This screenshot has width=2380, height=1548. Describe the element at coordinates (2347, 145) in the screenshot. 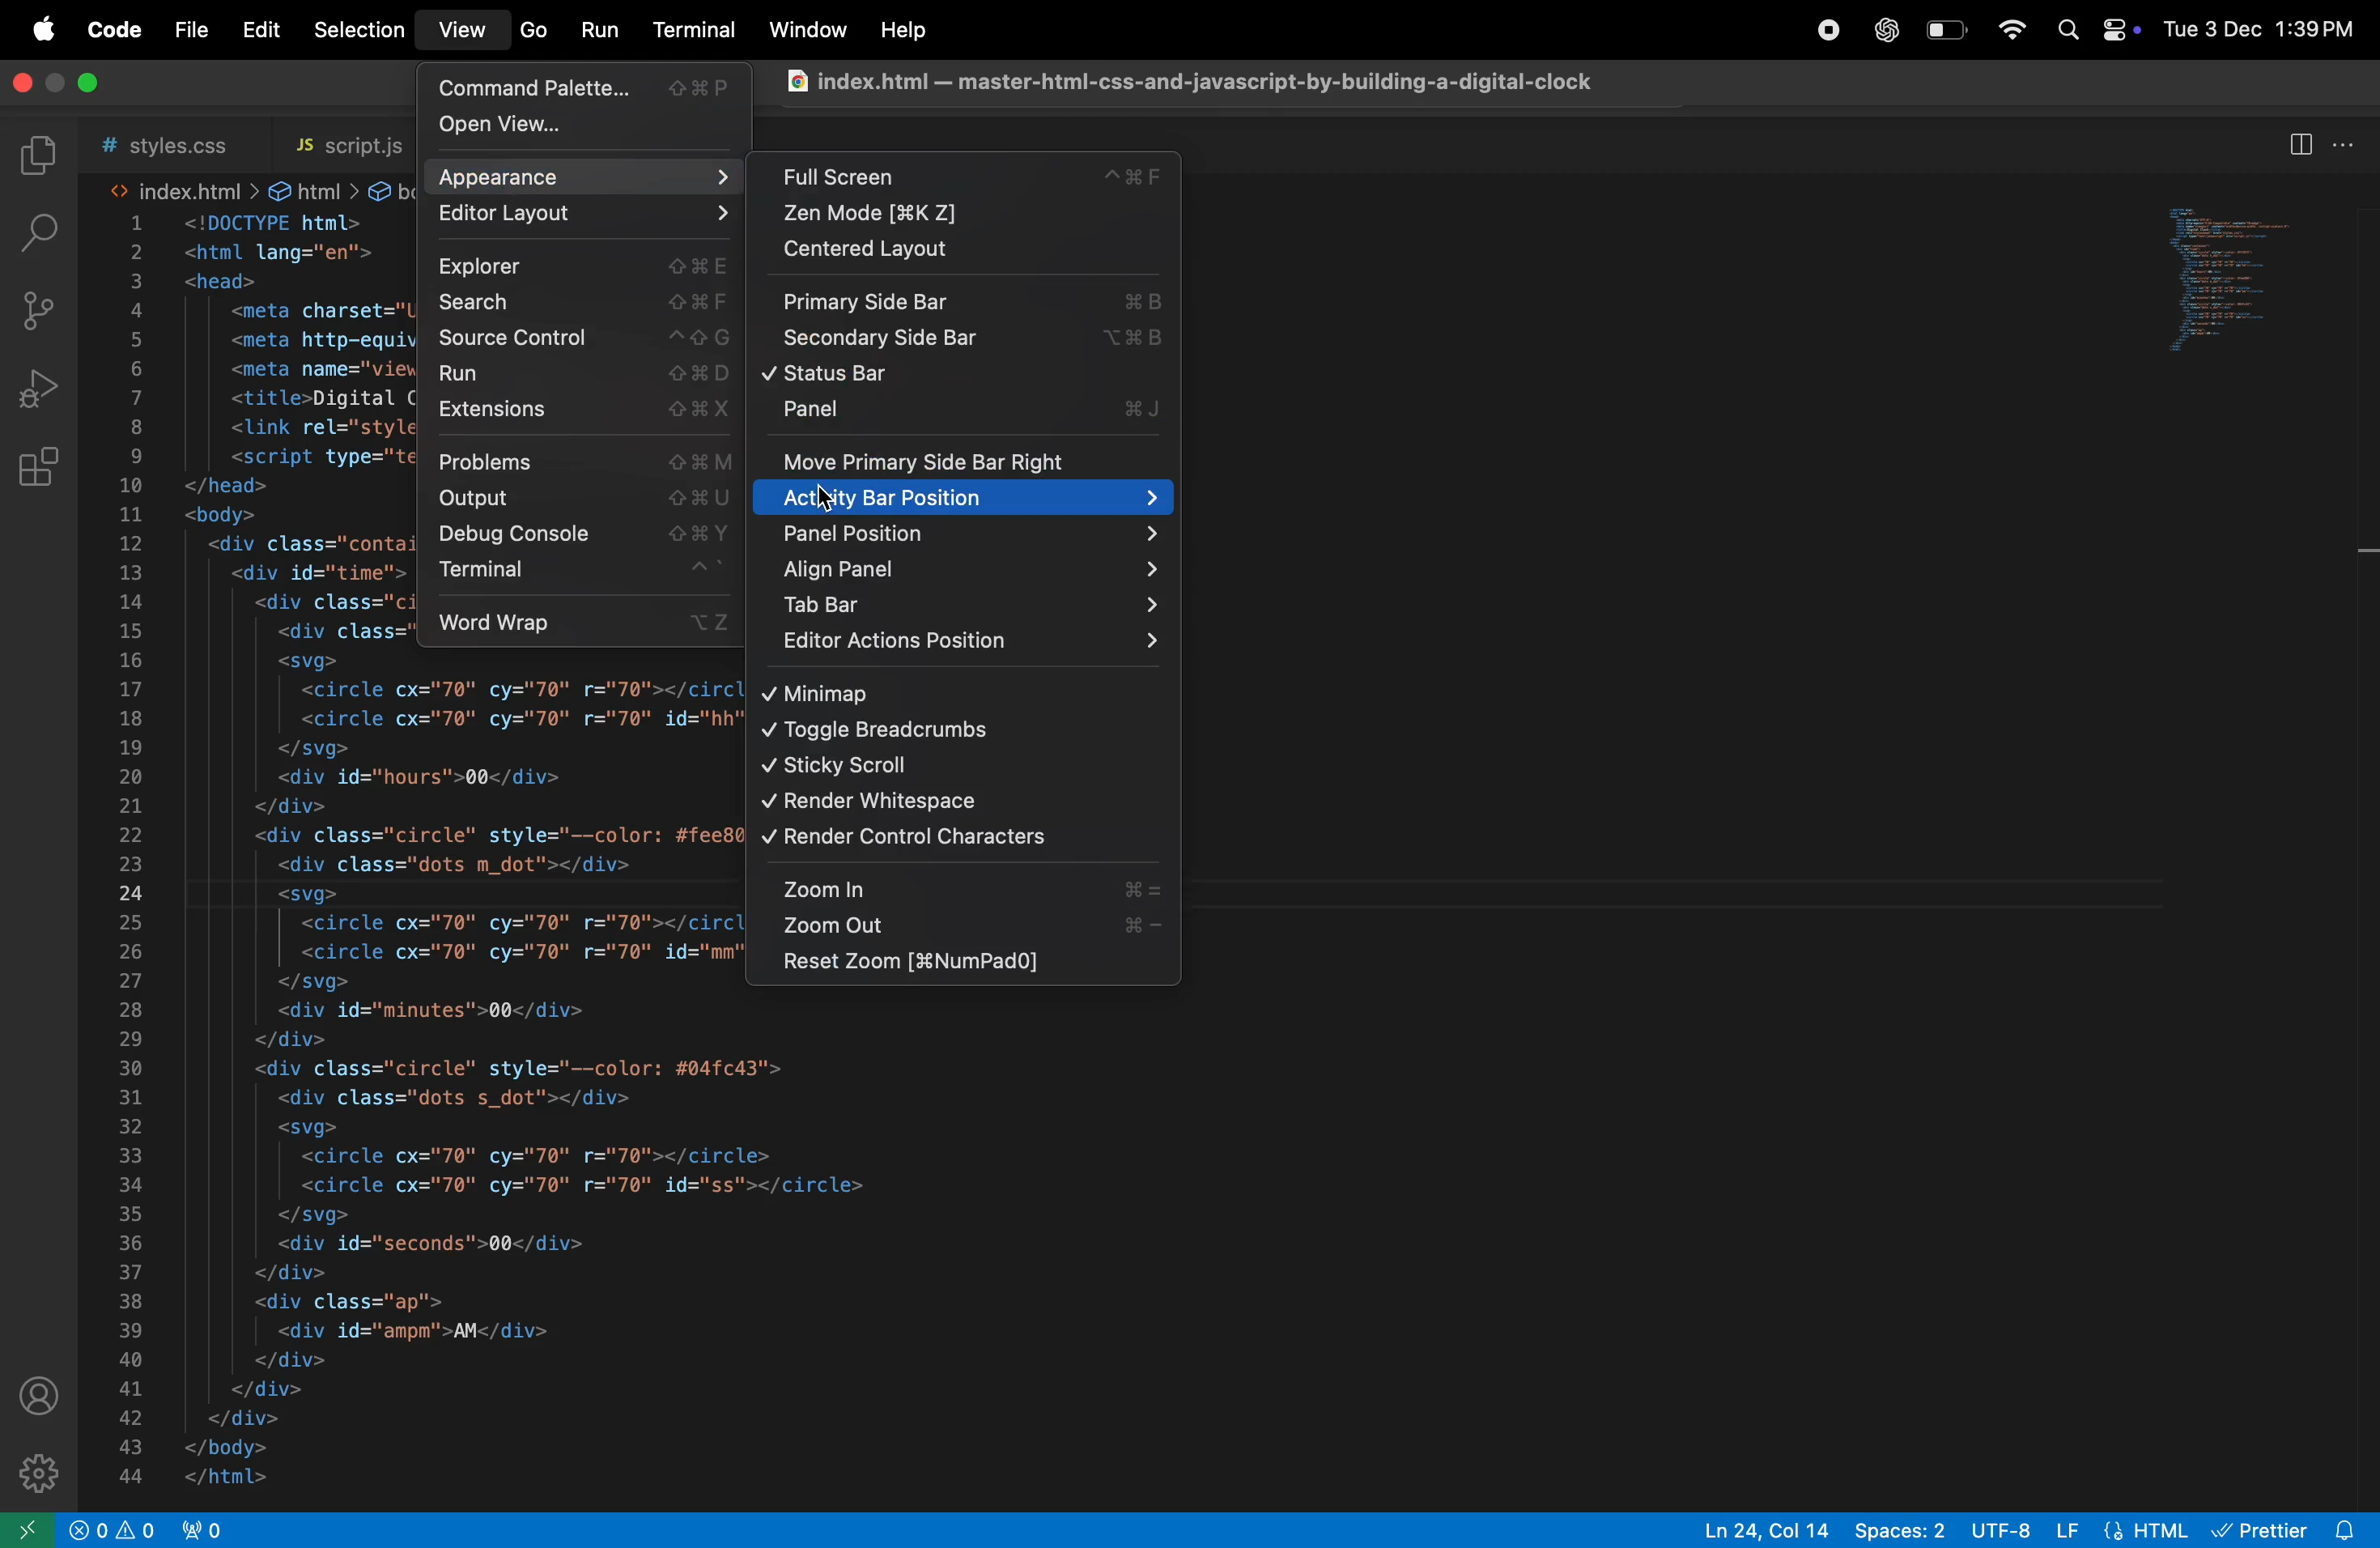

I see `more actions` at that location.